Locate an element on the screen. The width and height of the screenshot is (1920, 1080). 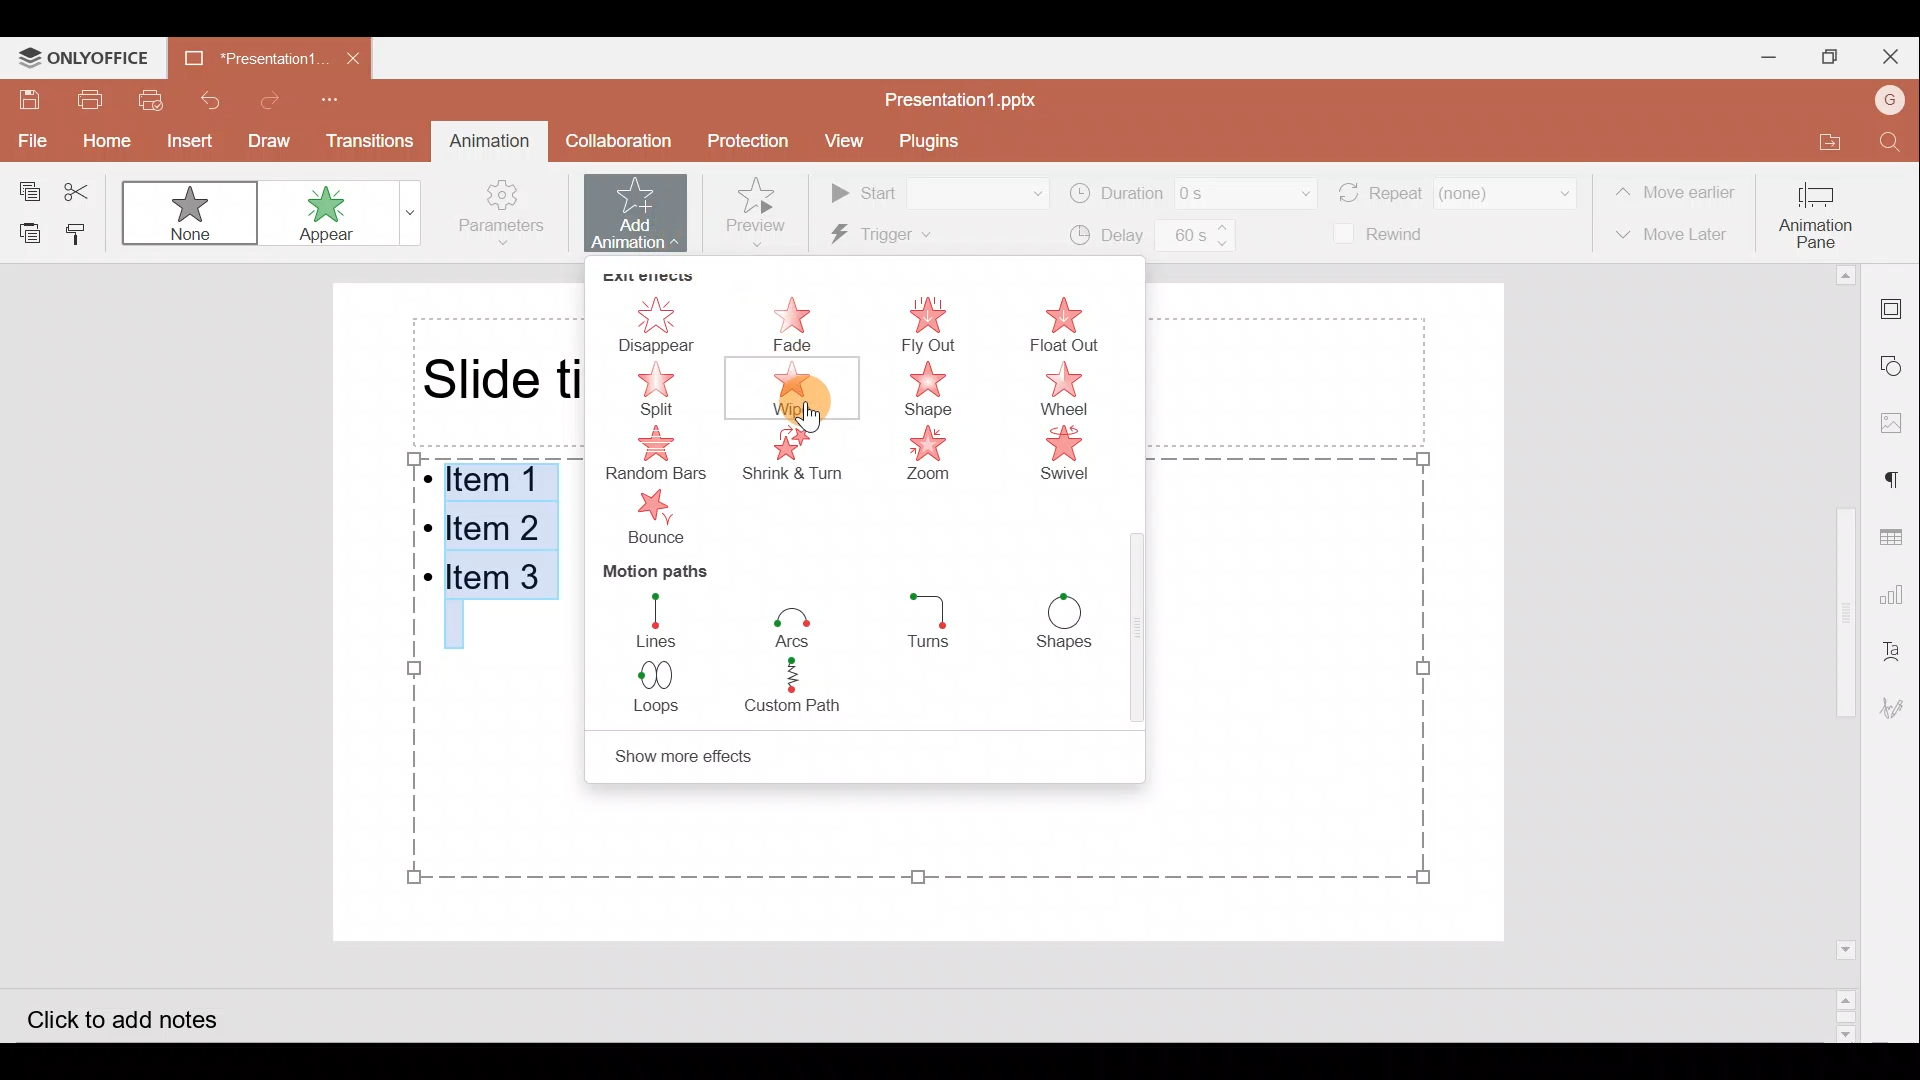
Presentation1. is located at coordinates (245, 61).